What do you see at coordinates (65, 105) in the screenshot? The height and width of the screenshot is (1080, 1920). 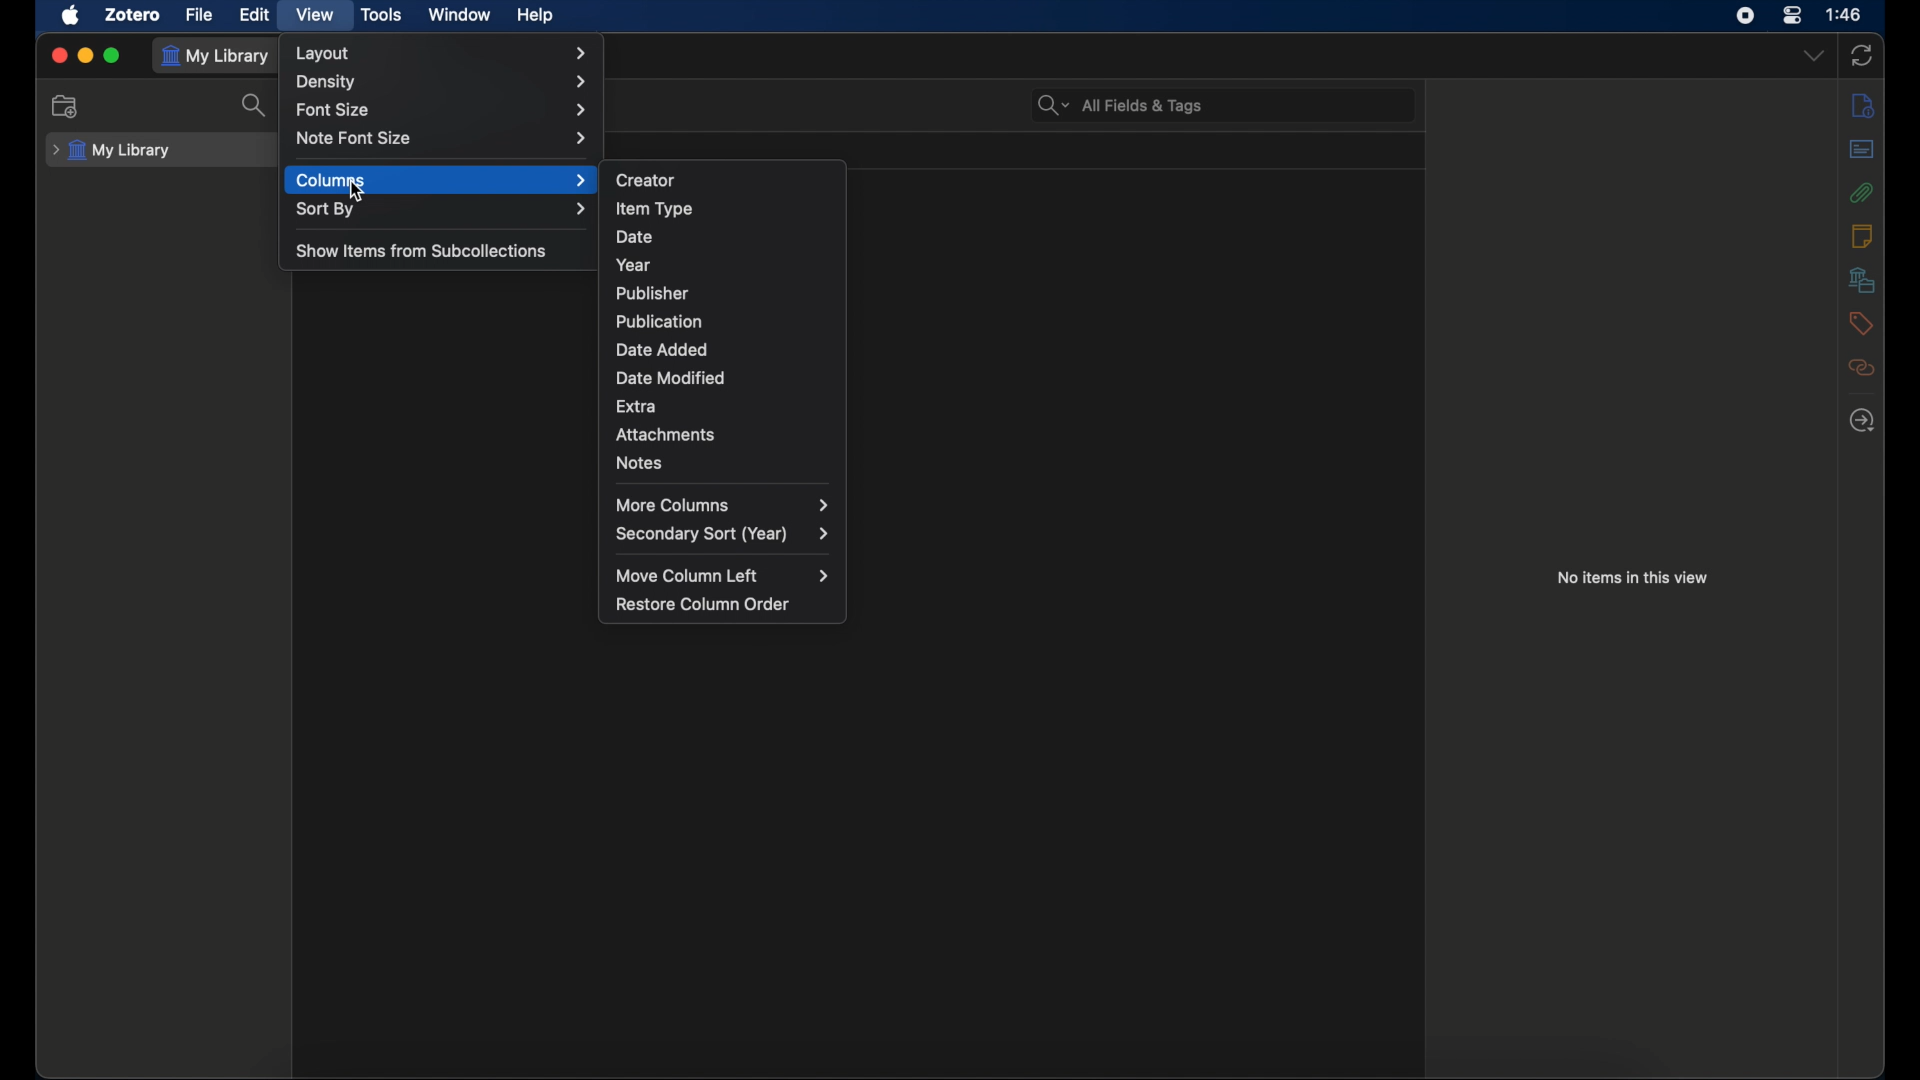 I see `new collection` at bounding box center [65, 105].